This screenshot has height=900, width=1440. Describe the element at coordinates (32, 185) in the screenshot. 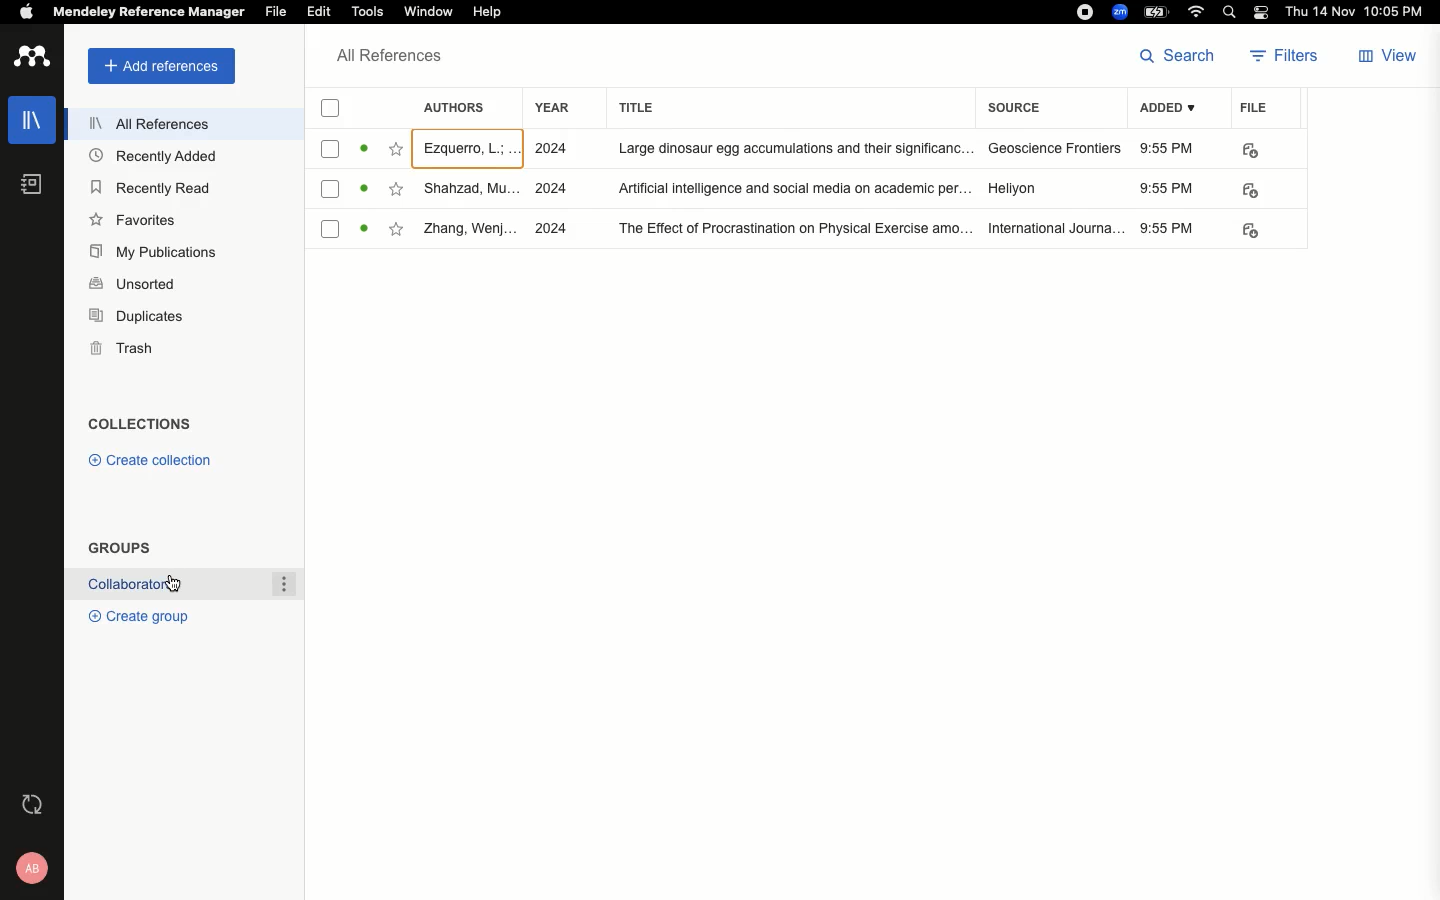

I see `Notebook` at that location.